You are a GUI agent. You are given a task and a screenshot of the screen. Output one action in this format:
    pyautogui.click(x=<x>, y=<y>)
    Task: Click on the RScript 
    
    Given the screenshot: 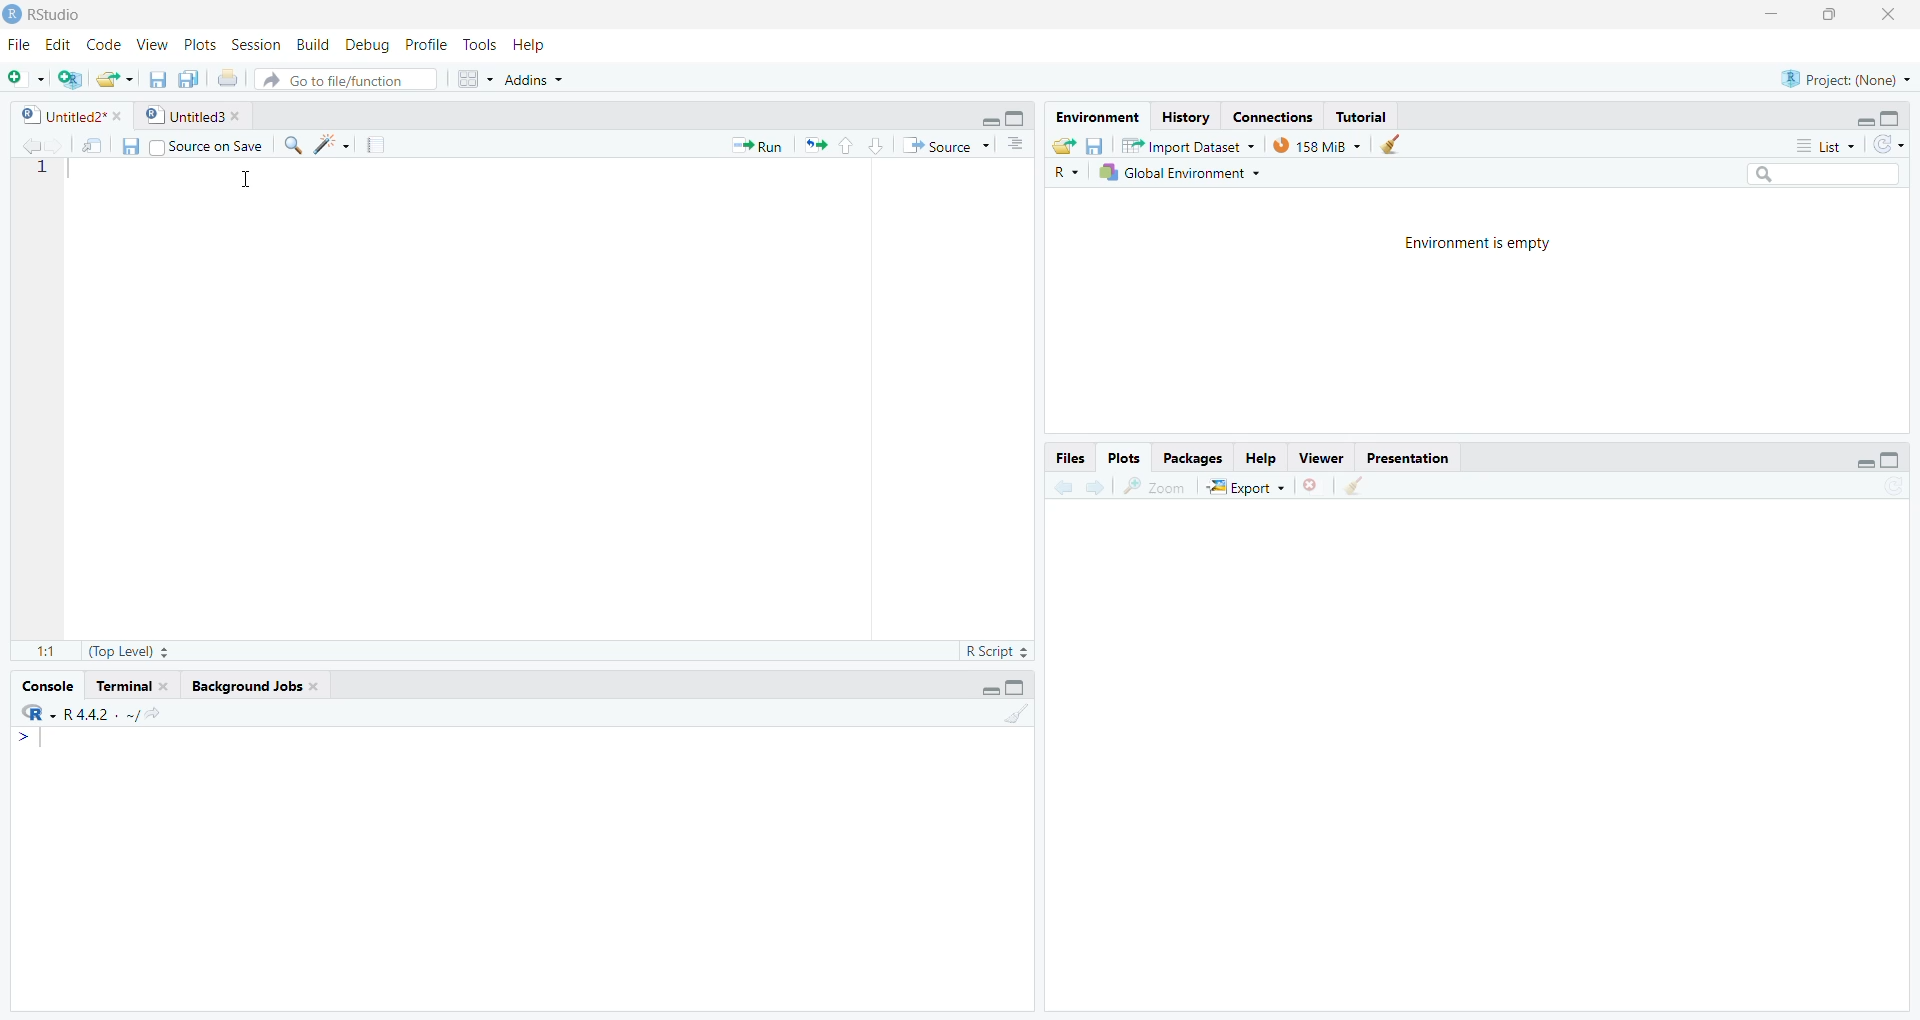 What is the action you would take?
    pyautogui.click(x=994, y=648)
    